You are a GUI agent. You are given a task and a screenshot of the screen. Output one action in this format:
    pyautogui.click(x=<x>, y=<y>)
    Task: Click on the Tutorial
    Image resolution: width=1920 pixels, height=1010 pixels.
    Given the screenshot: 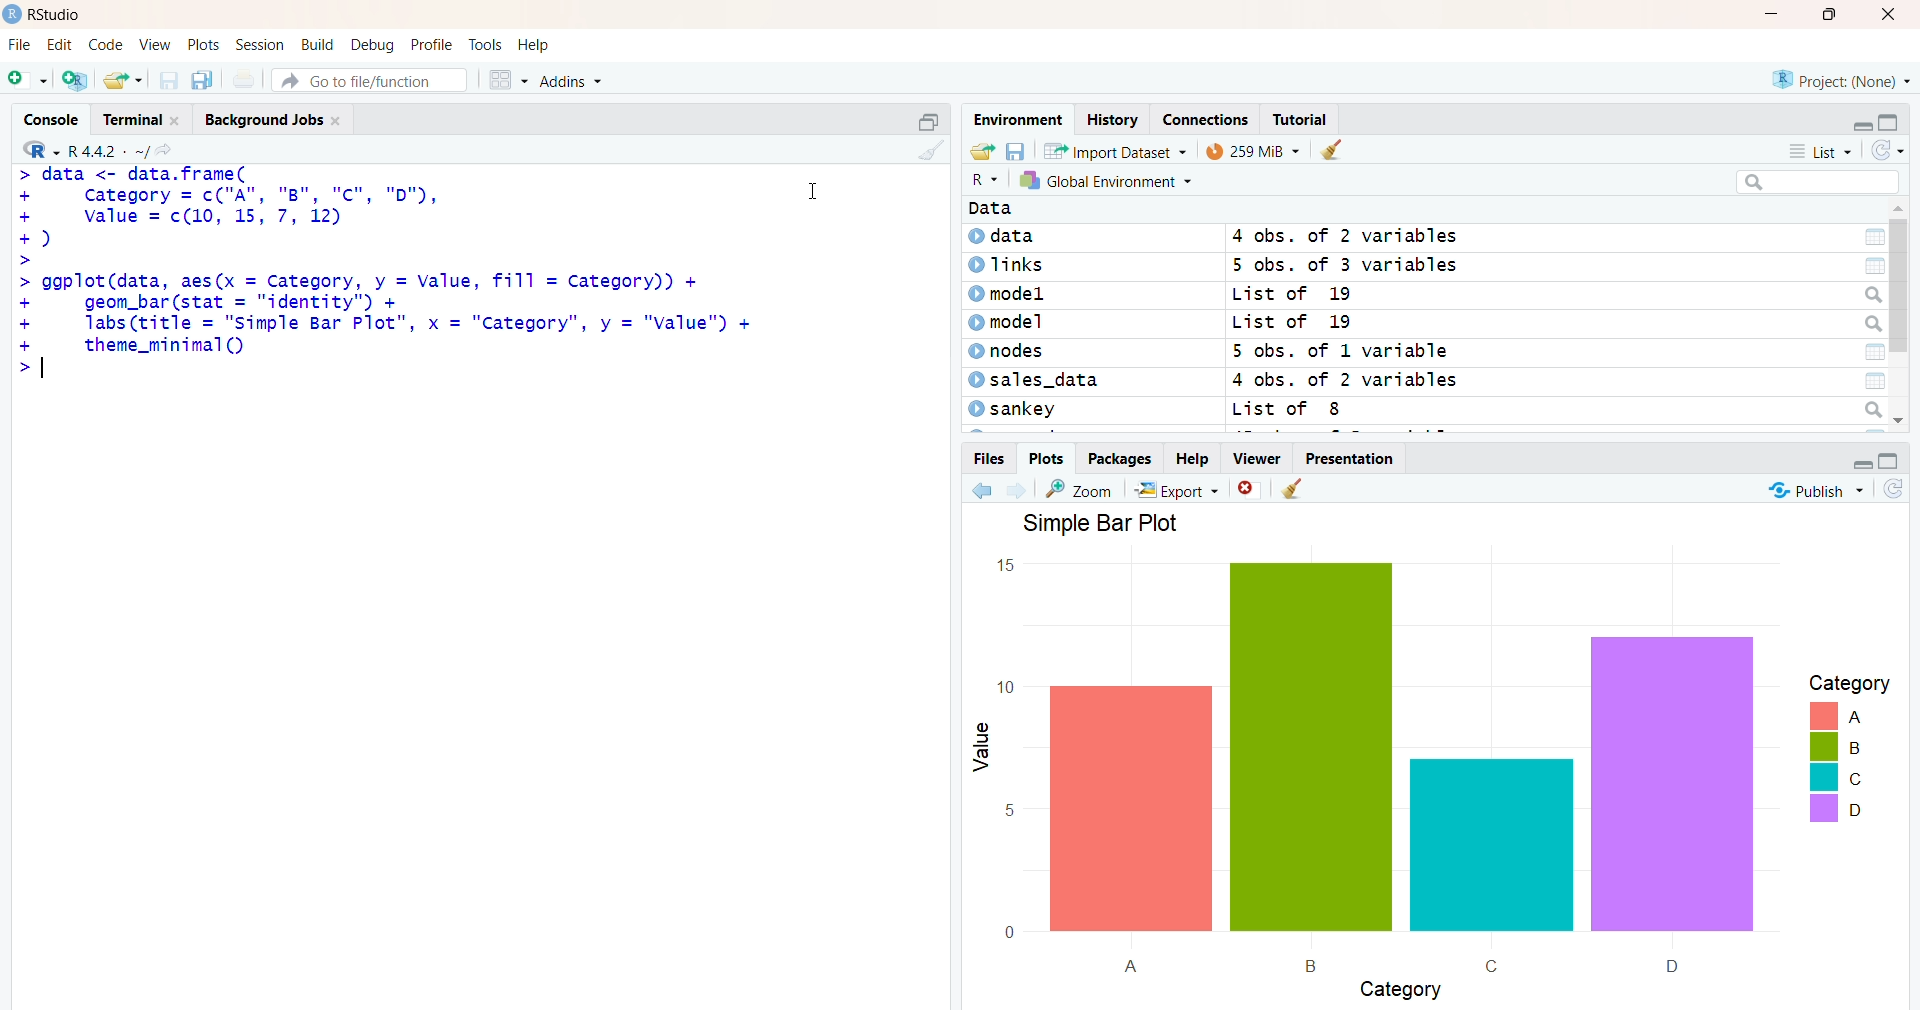 What is the action you would take?
    pyautogui.click(x=1303, y=119)
    